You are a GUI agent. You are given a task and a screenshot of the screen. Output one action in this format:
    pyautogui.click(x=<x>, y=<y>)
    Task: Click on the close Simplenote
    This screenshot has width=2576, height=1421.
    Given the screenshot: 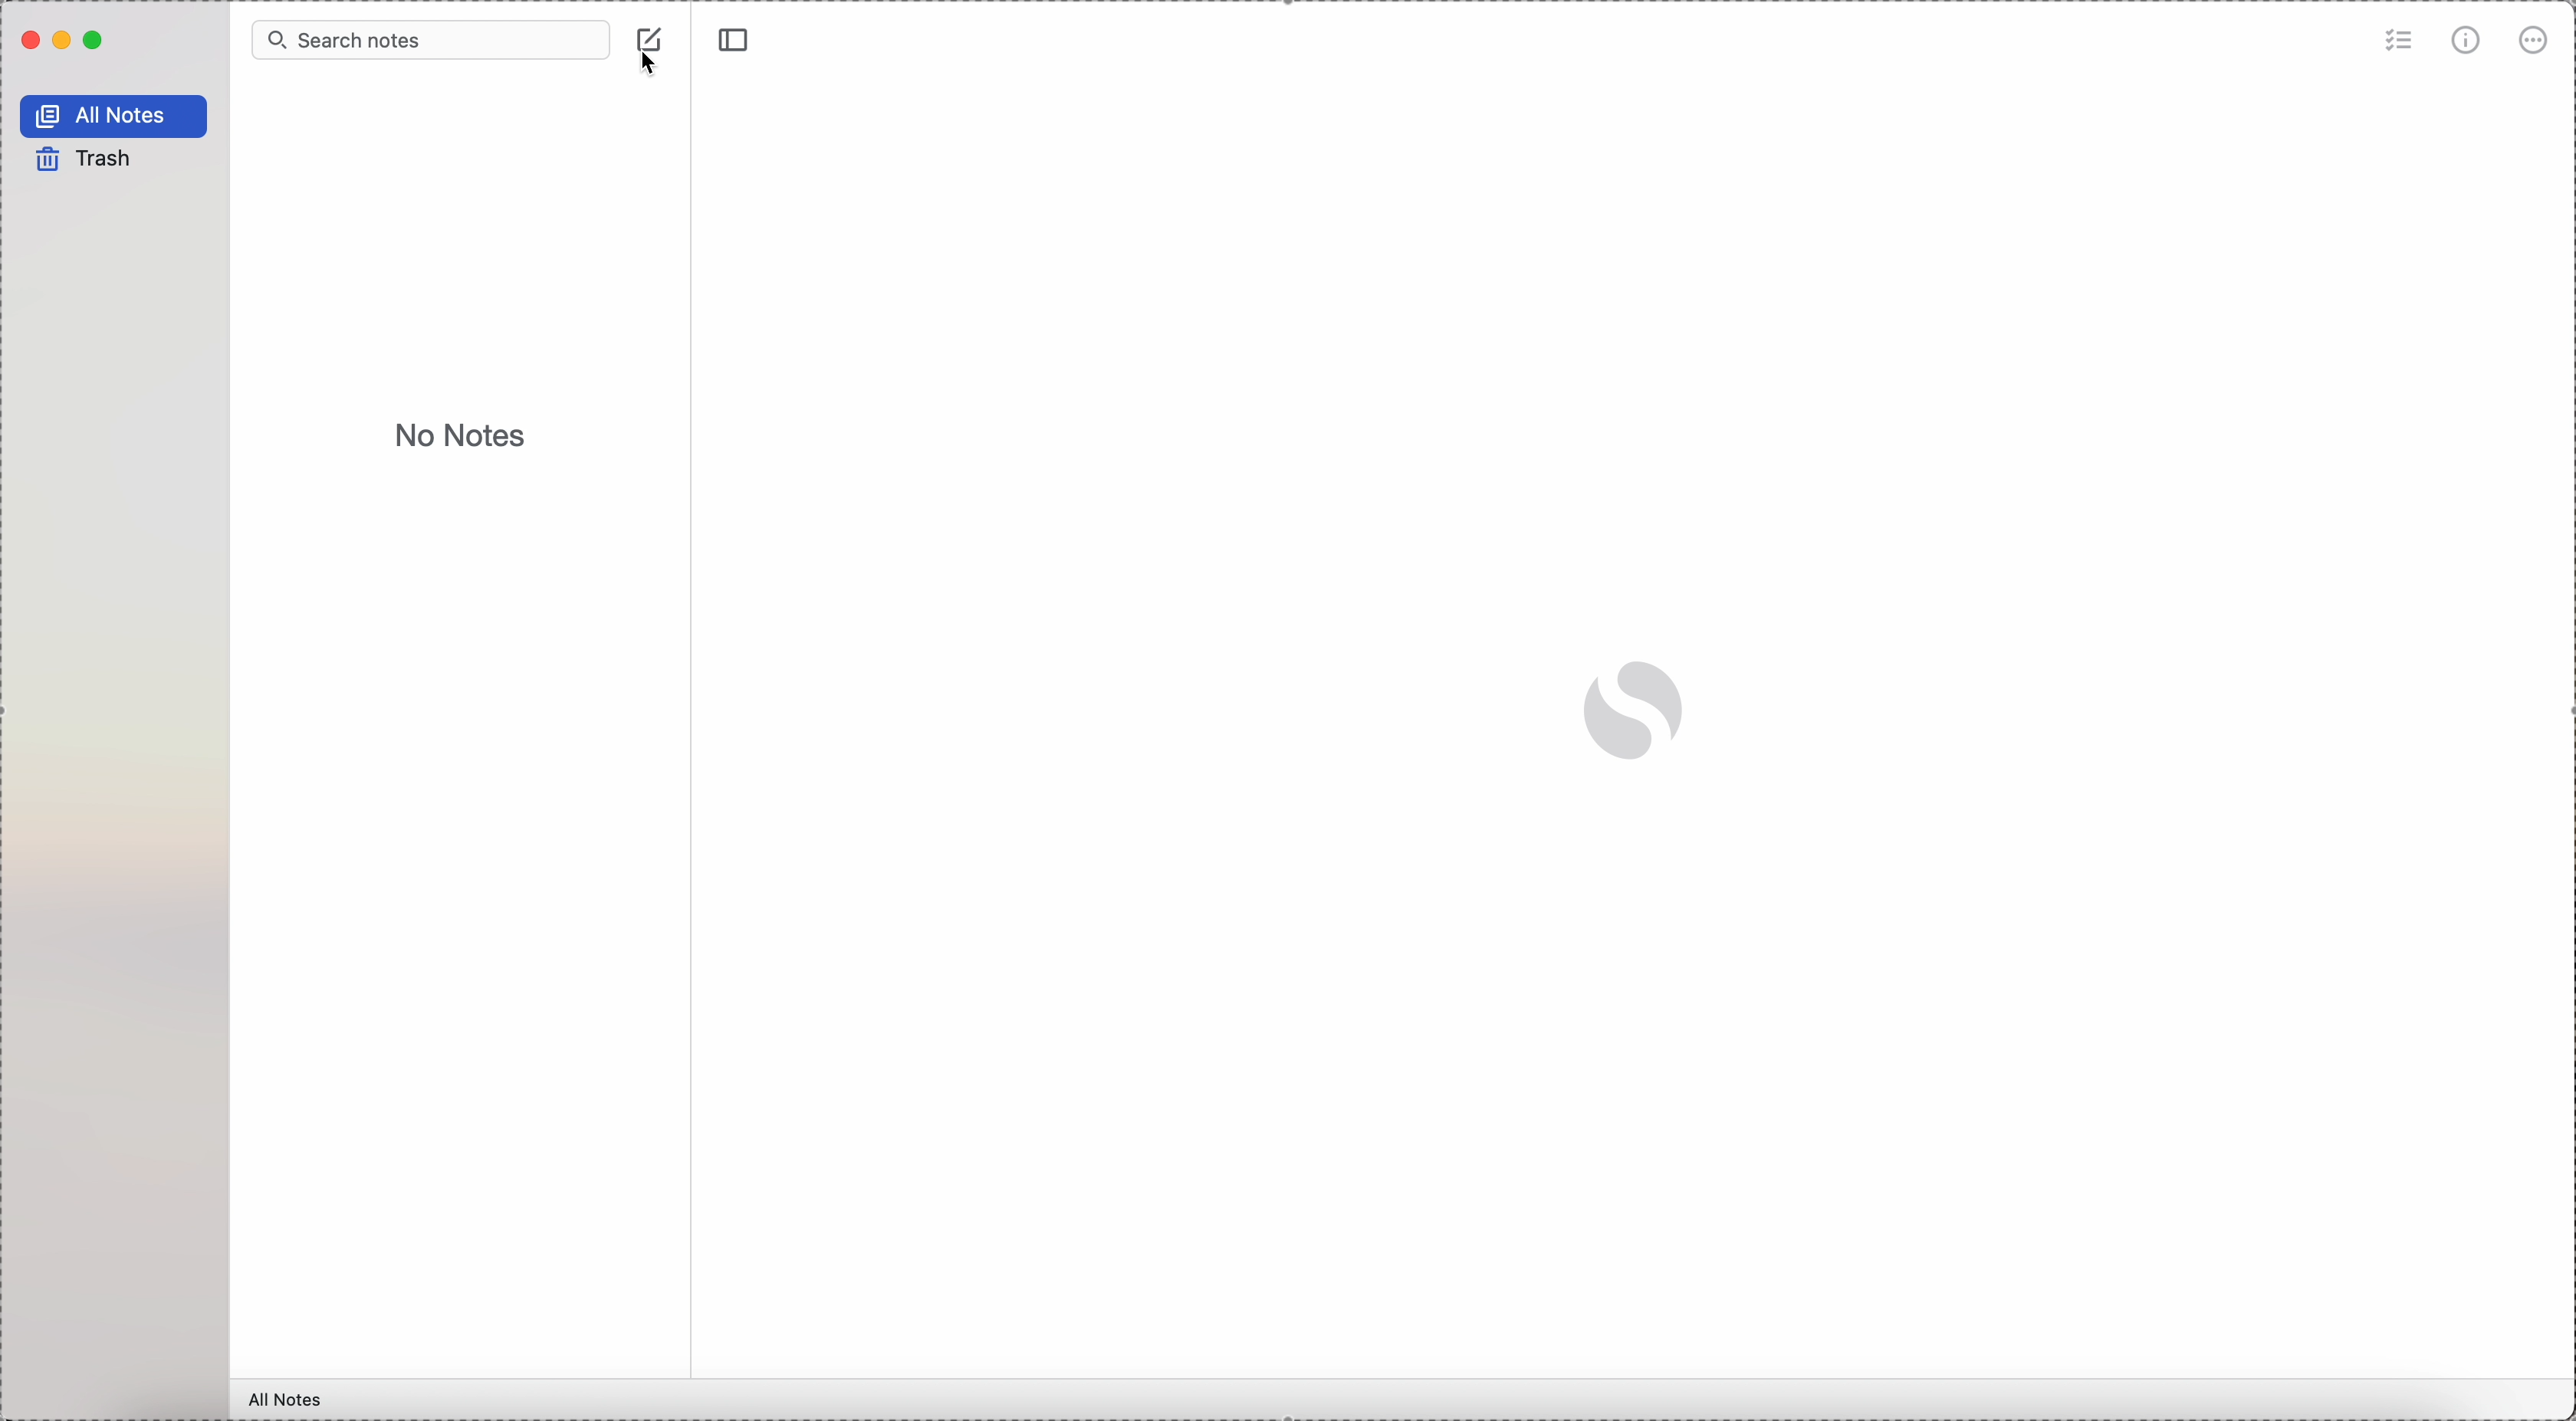 What is the action you would take?
    pyautogui.click(x=29, y=43)
    